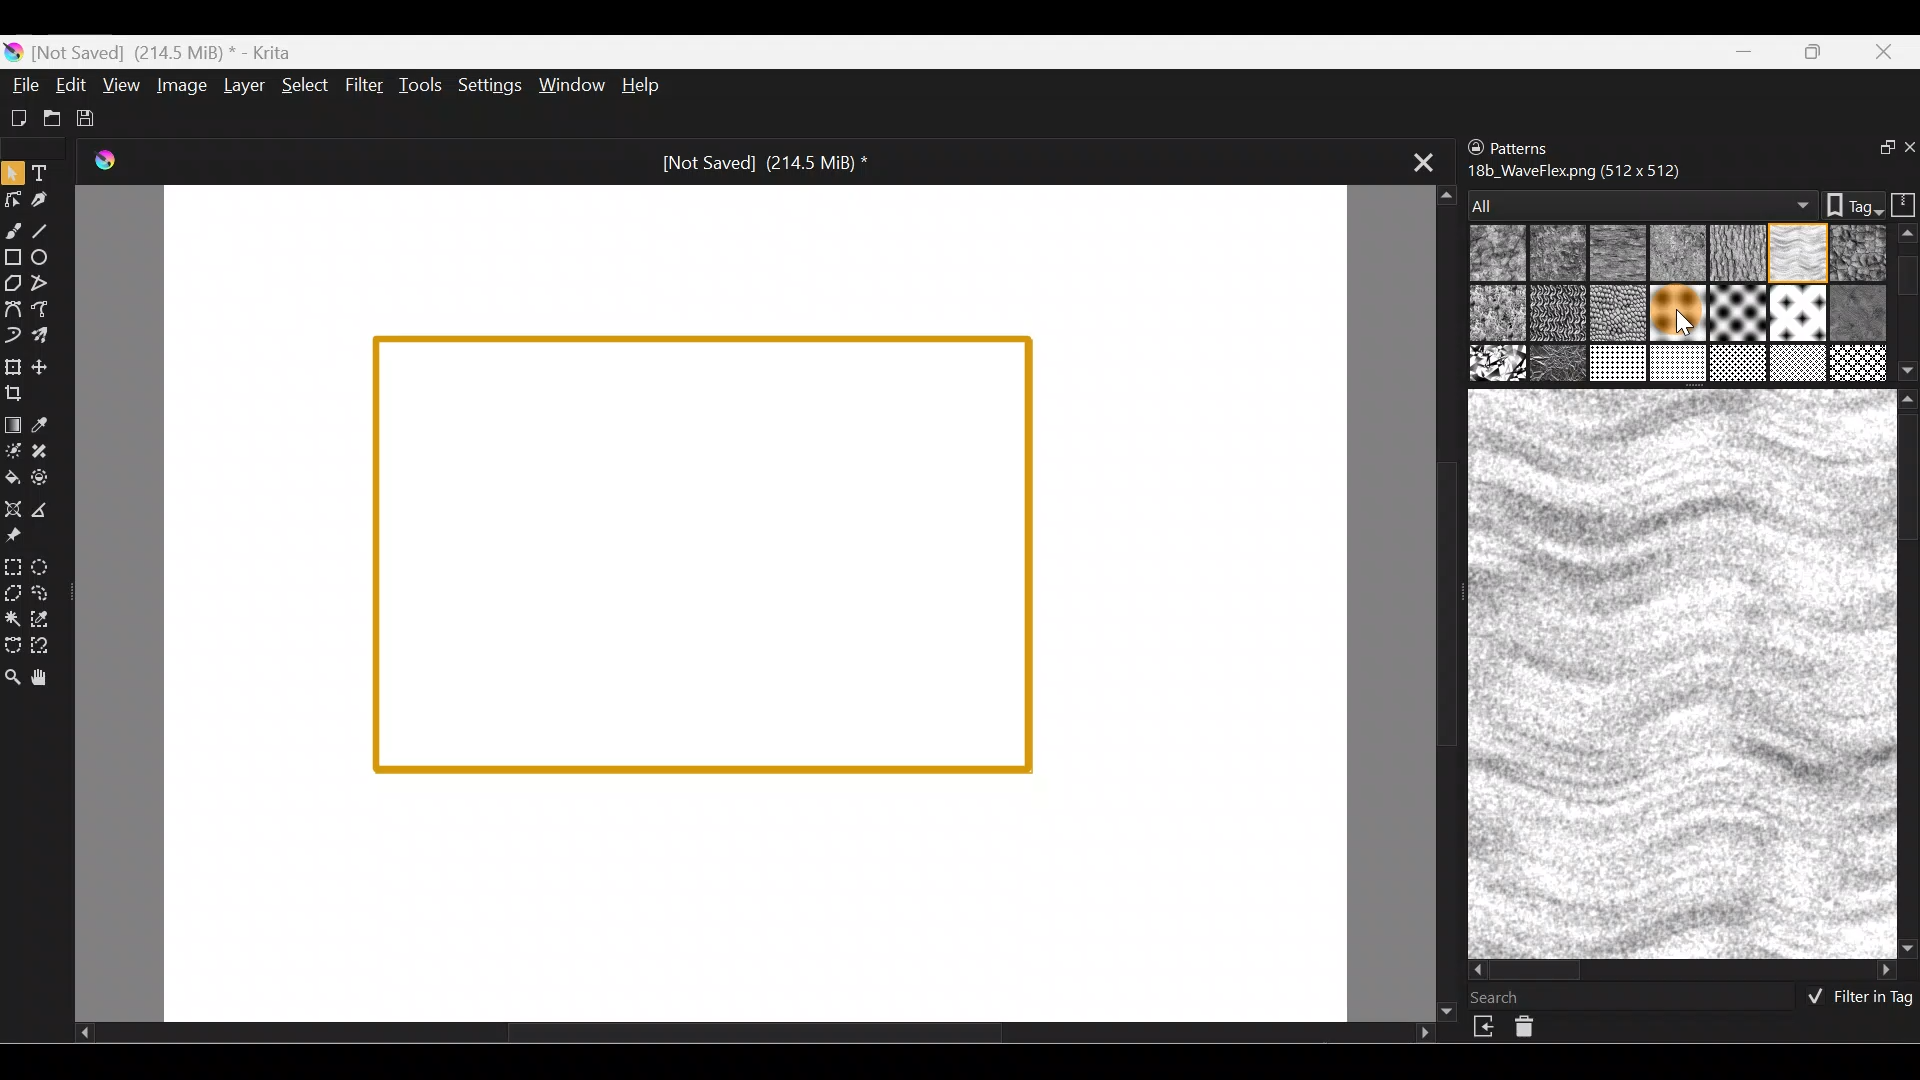 The height and width of the screenshot is (1080, 1920). What do you see at coordinates (121, 83) in the screenshot?
I see `View` at bounding box center [121, 83].